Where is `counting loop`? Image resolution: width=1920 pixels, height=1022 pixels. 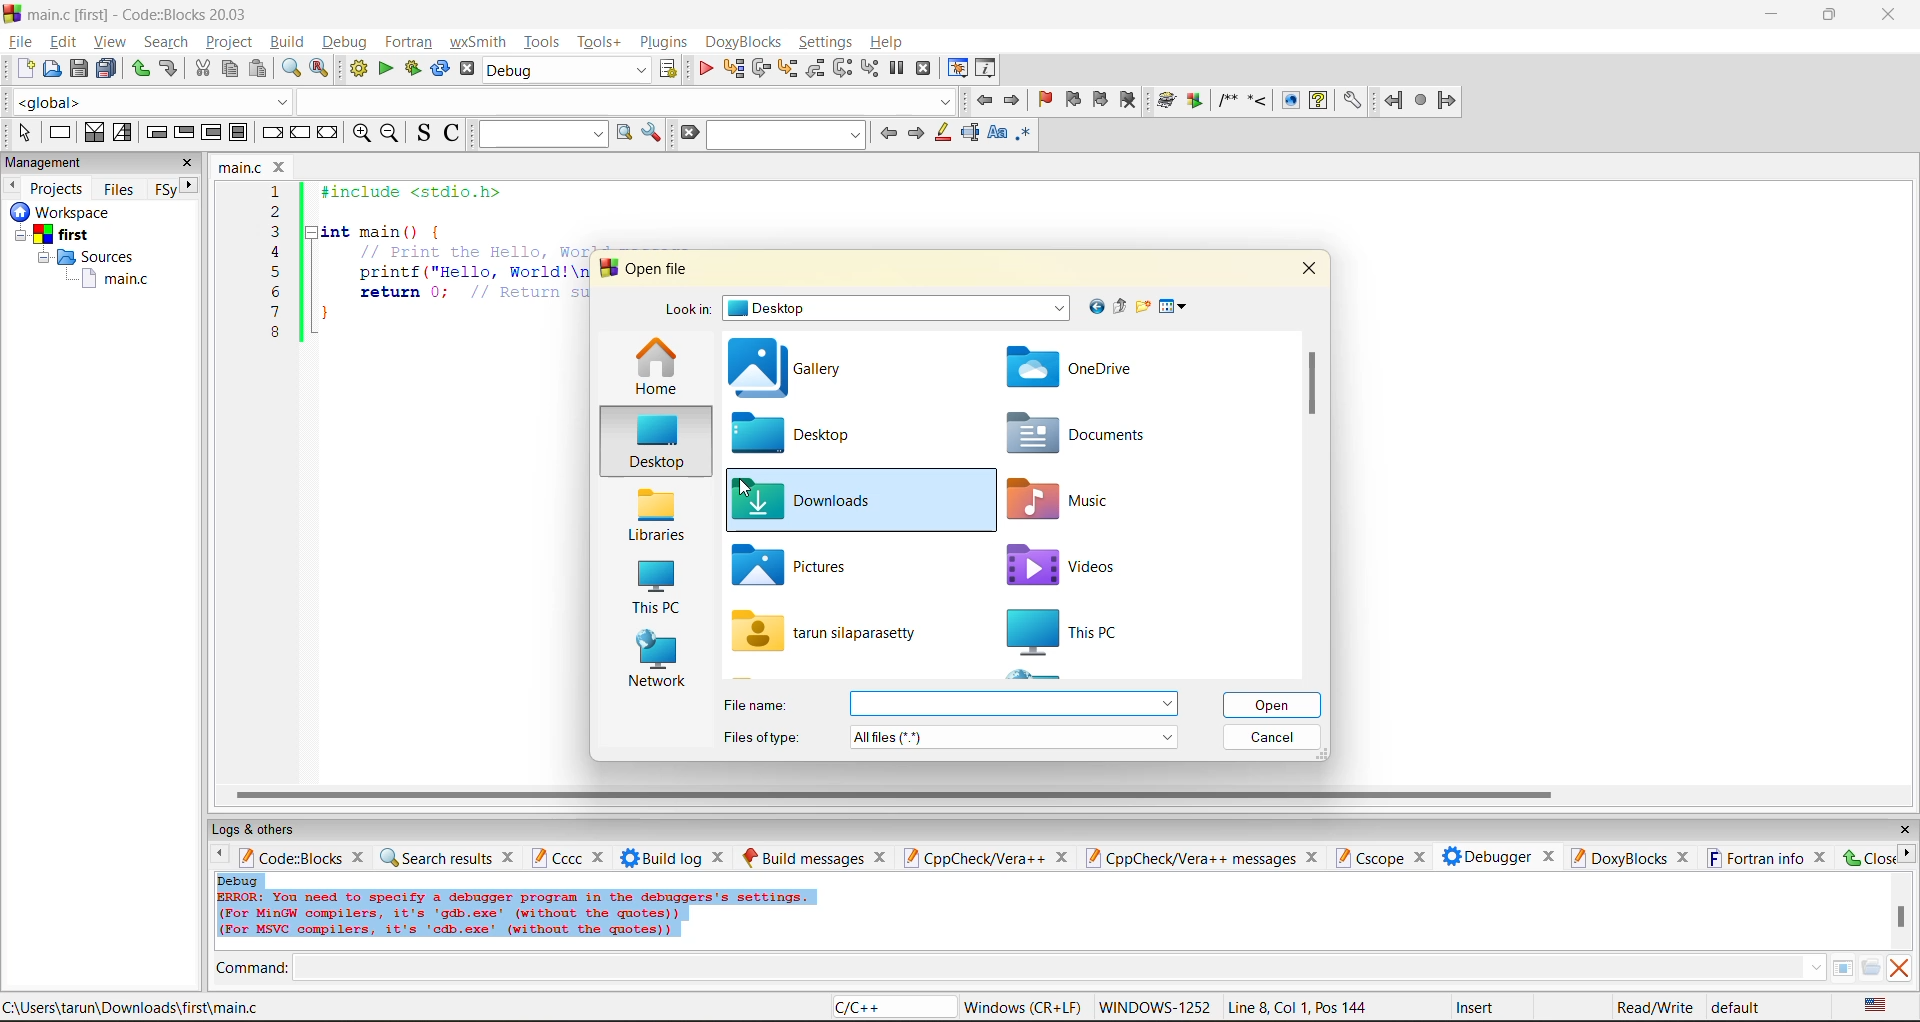 counting loop is located at coordinates (212, 134).